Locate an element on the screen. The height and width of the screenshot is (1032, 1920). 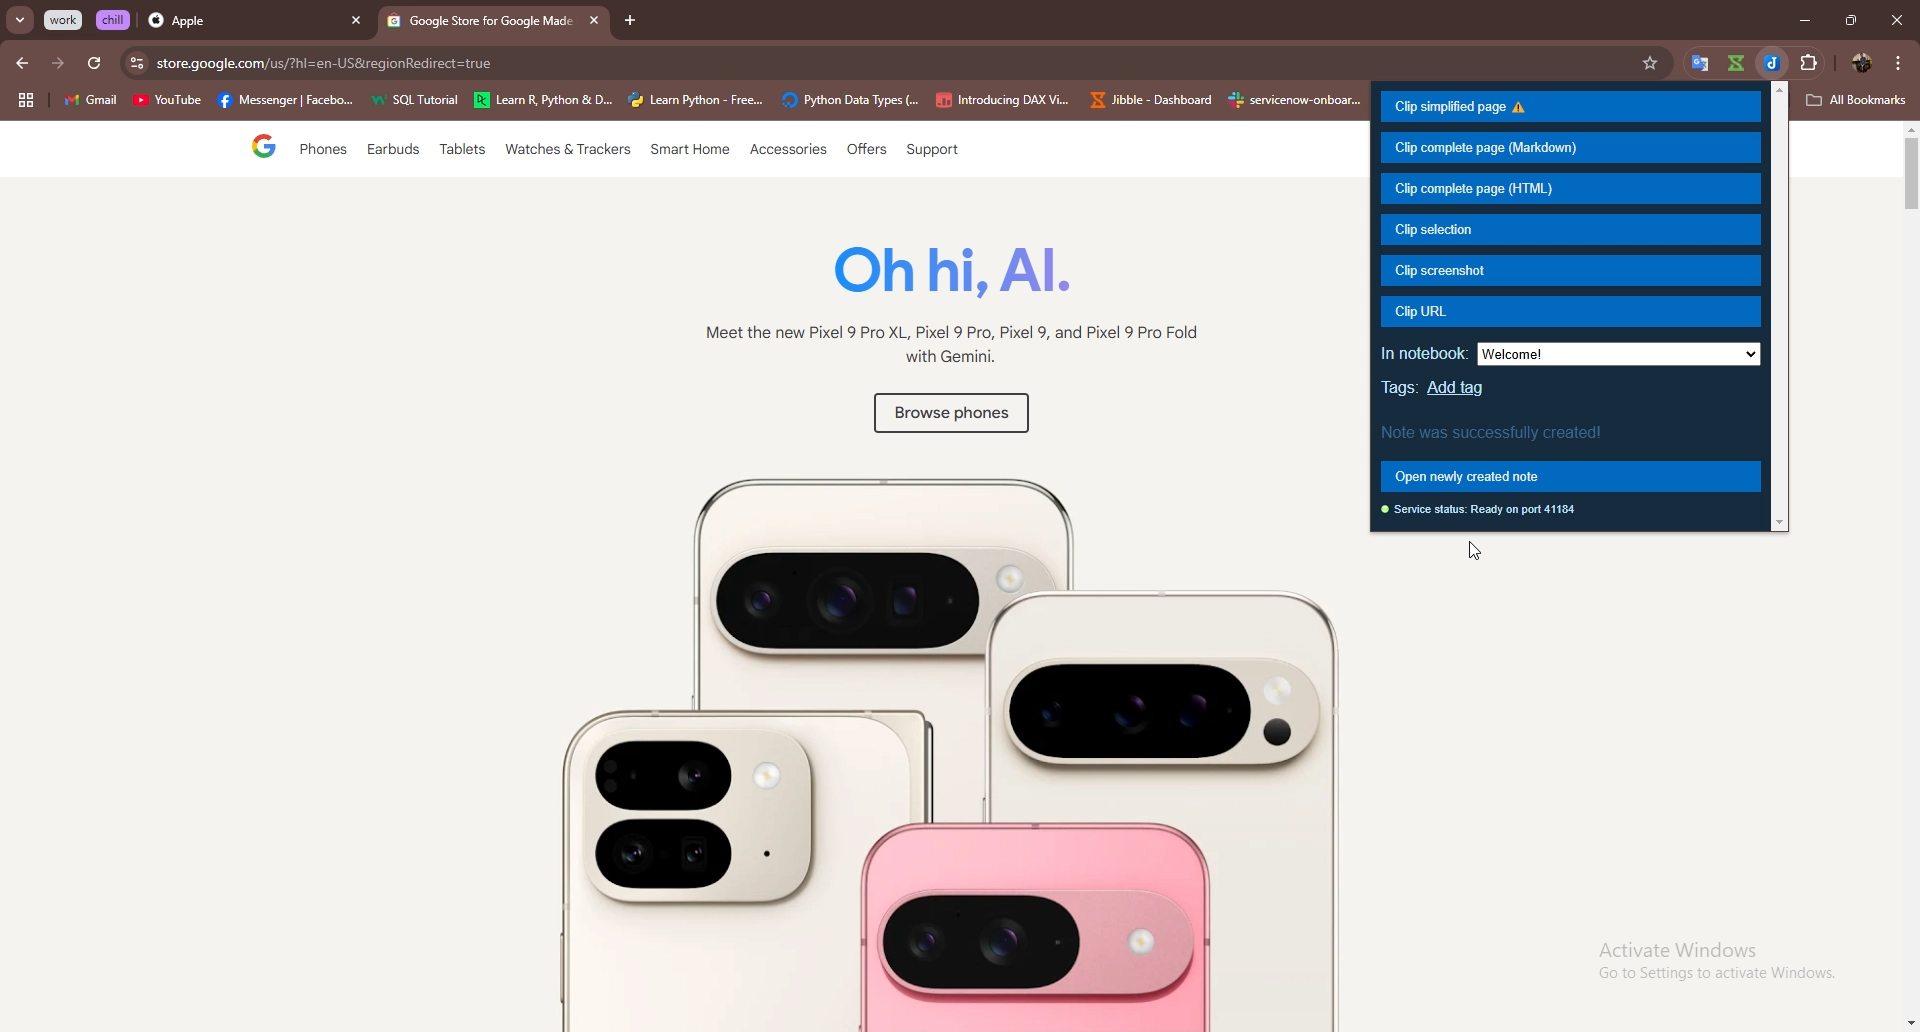
minimize is located at coordinates (1799, 21).